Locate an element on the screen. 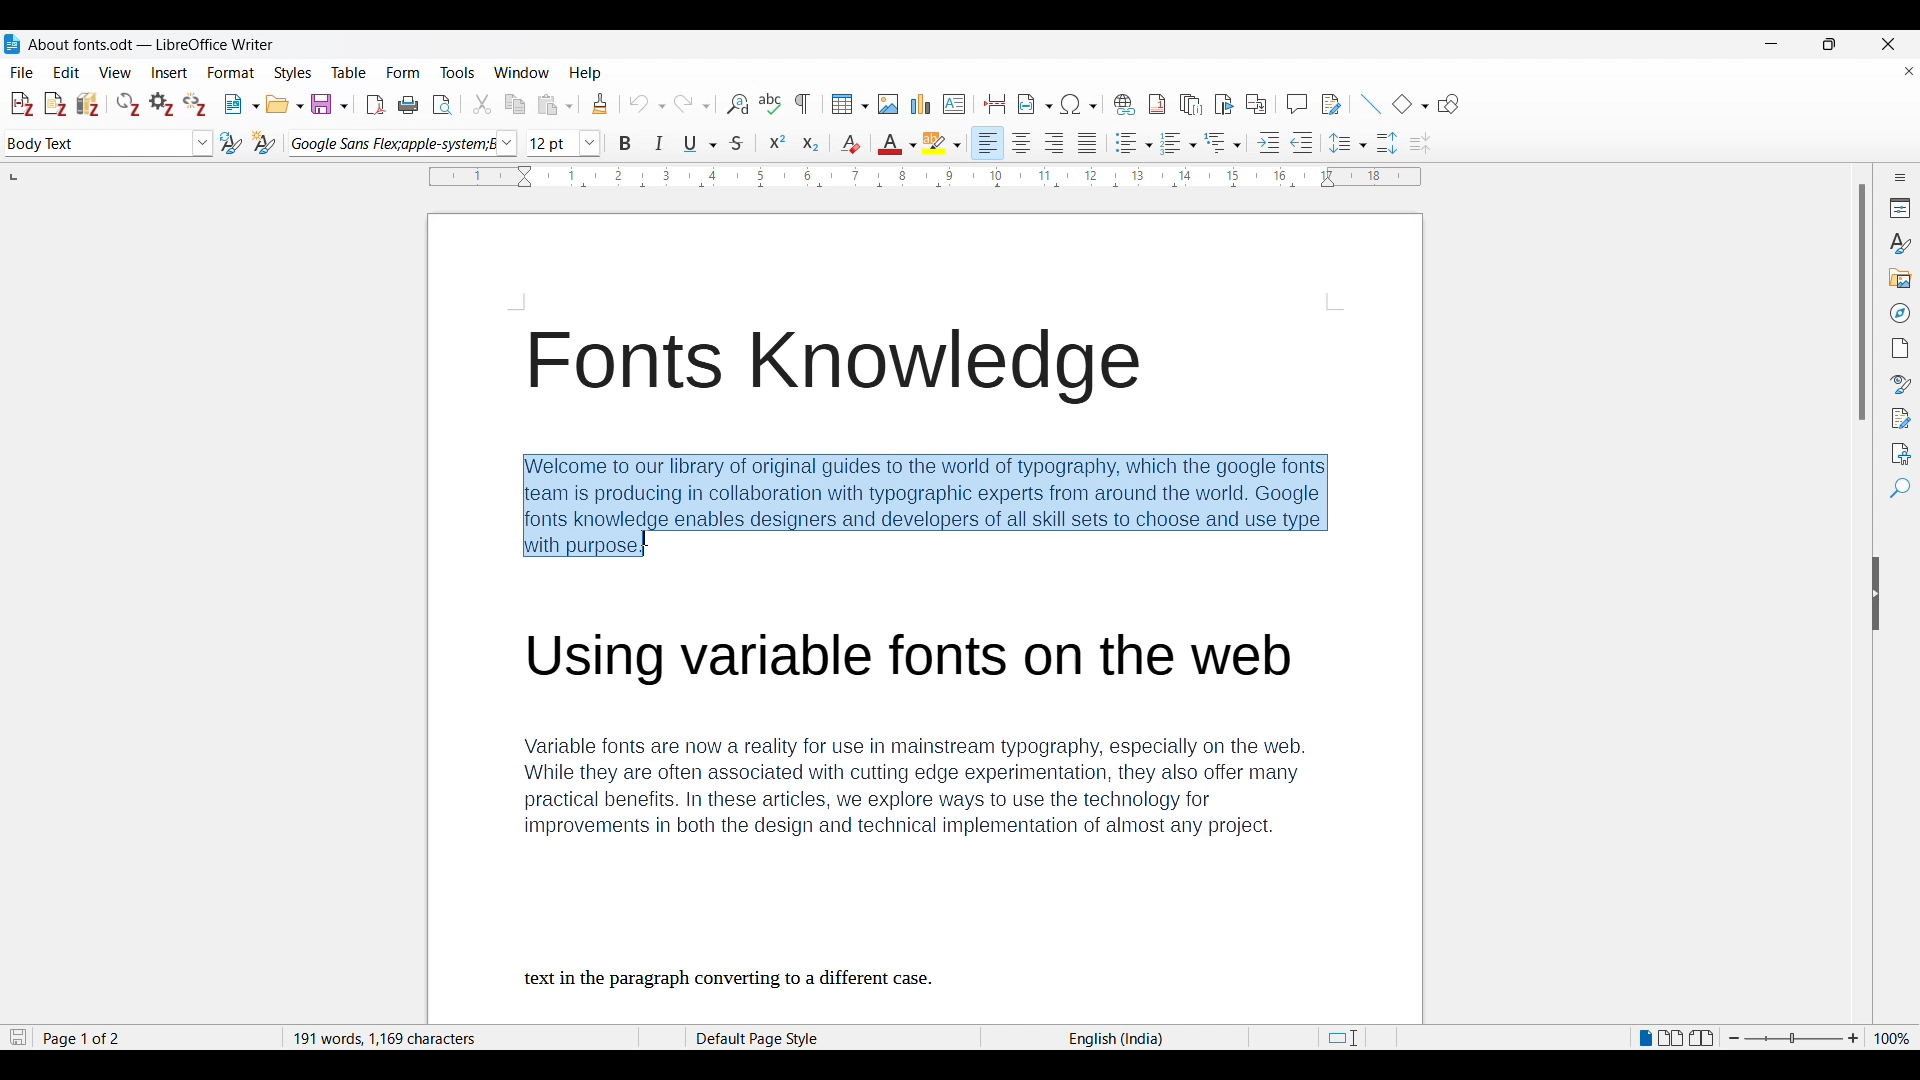  Font options is located at coordinates (404, 142).